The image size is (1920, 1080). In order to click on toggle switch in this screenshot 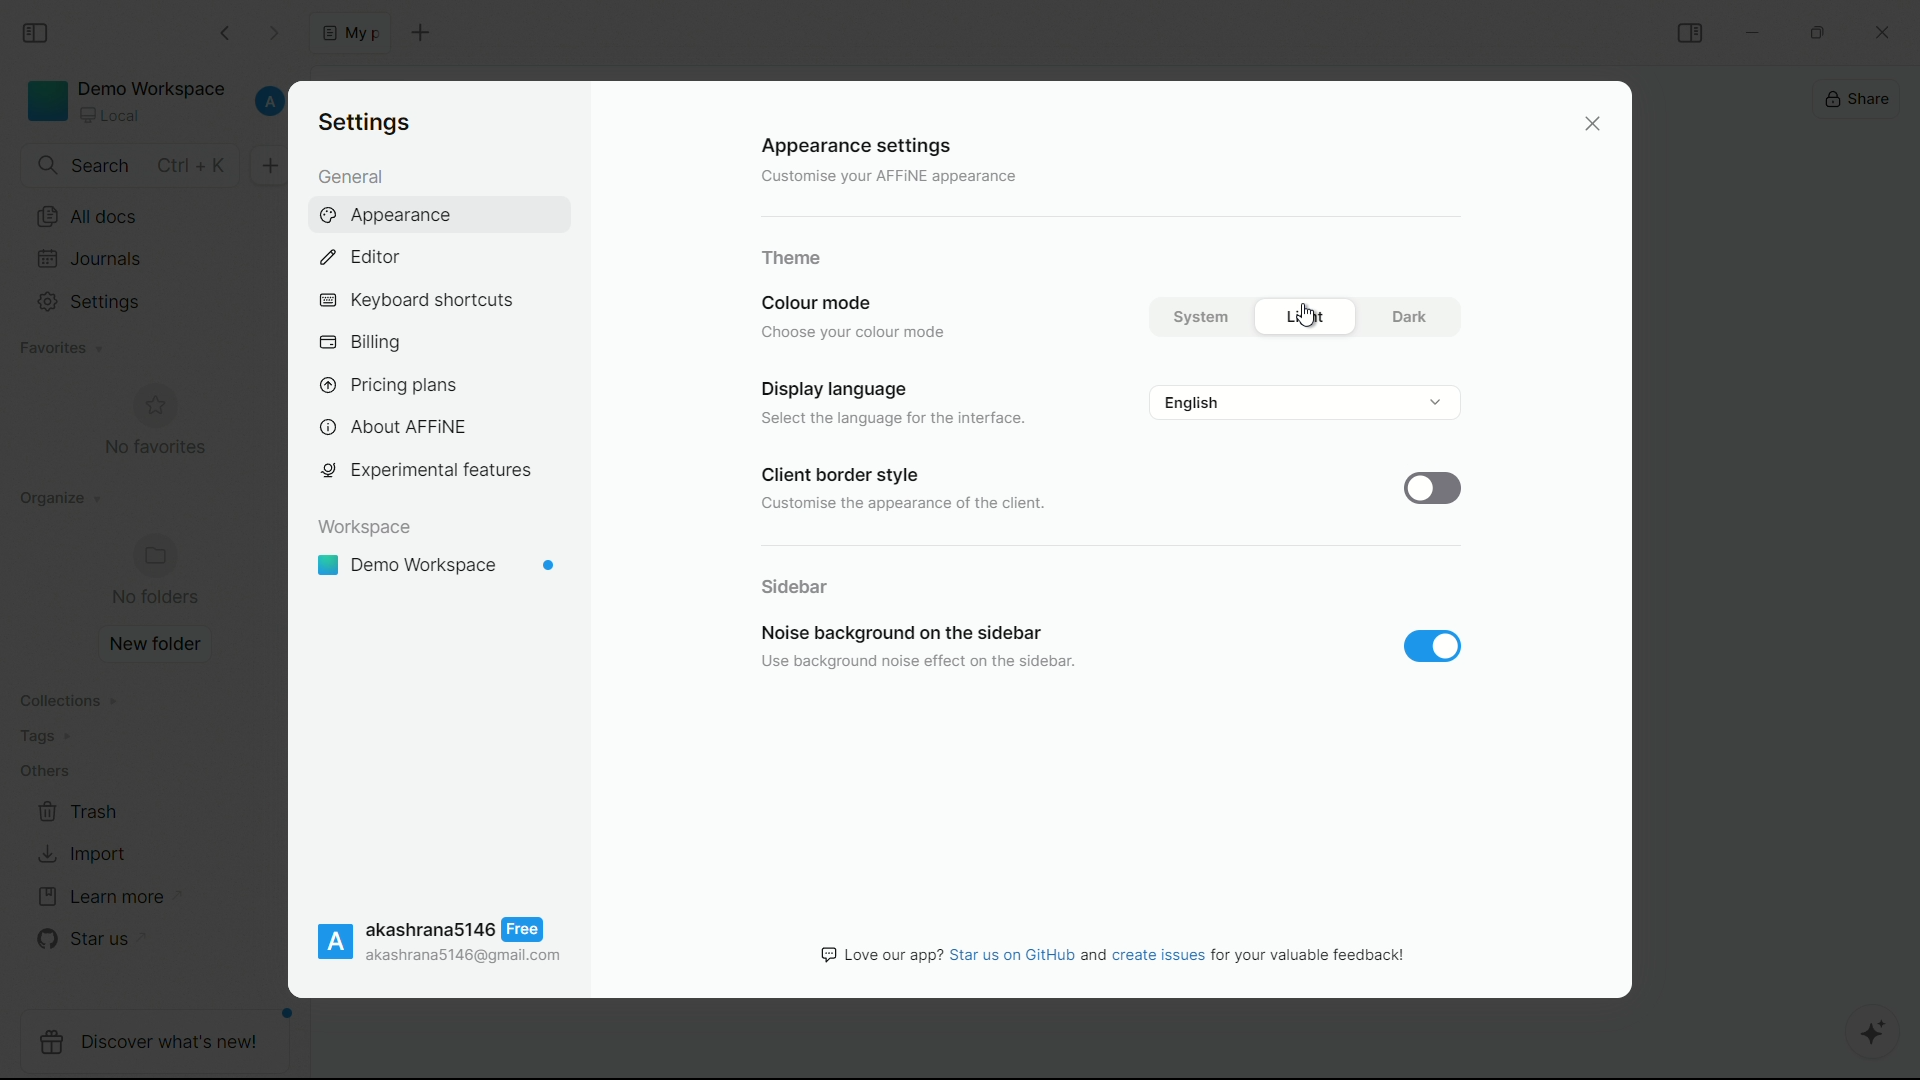, I will do `click(1437, 487)`.